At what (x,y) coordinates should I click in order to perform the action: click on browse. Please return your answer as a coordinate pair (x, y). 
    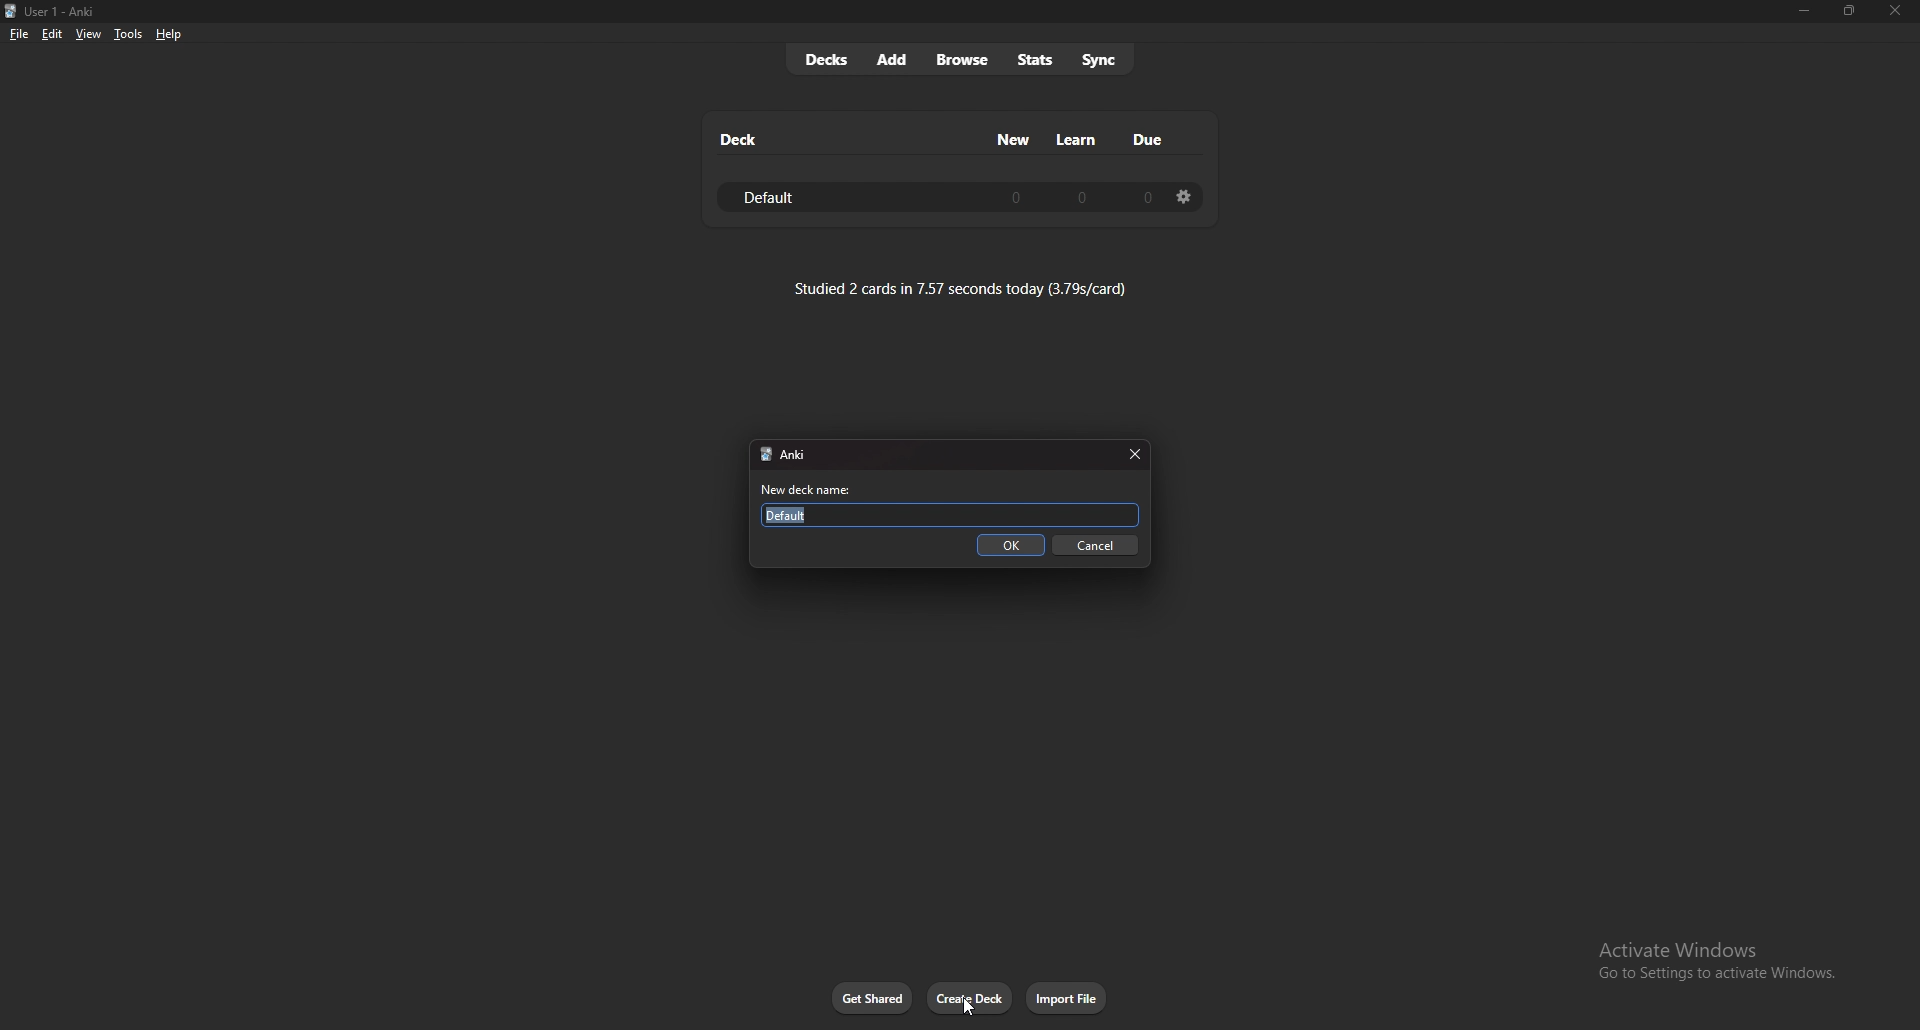
    Looking at the image, I should click on (965, 61).